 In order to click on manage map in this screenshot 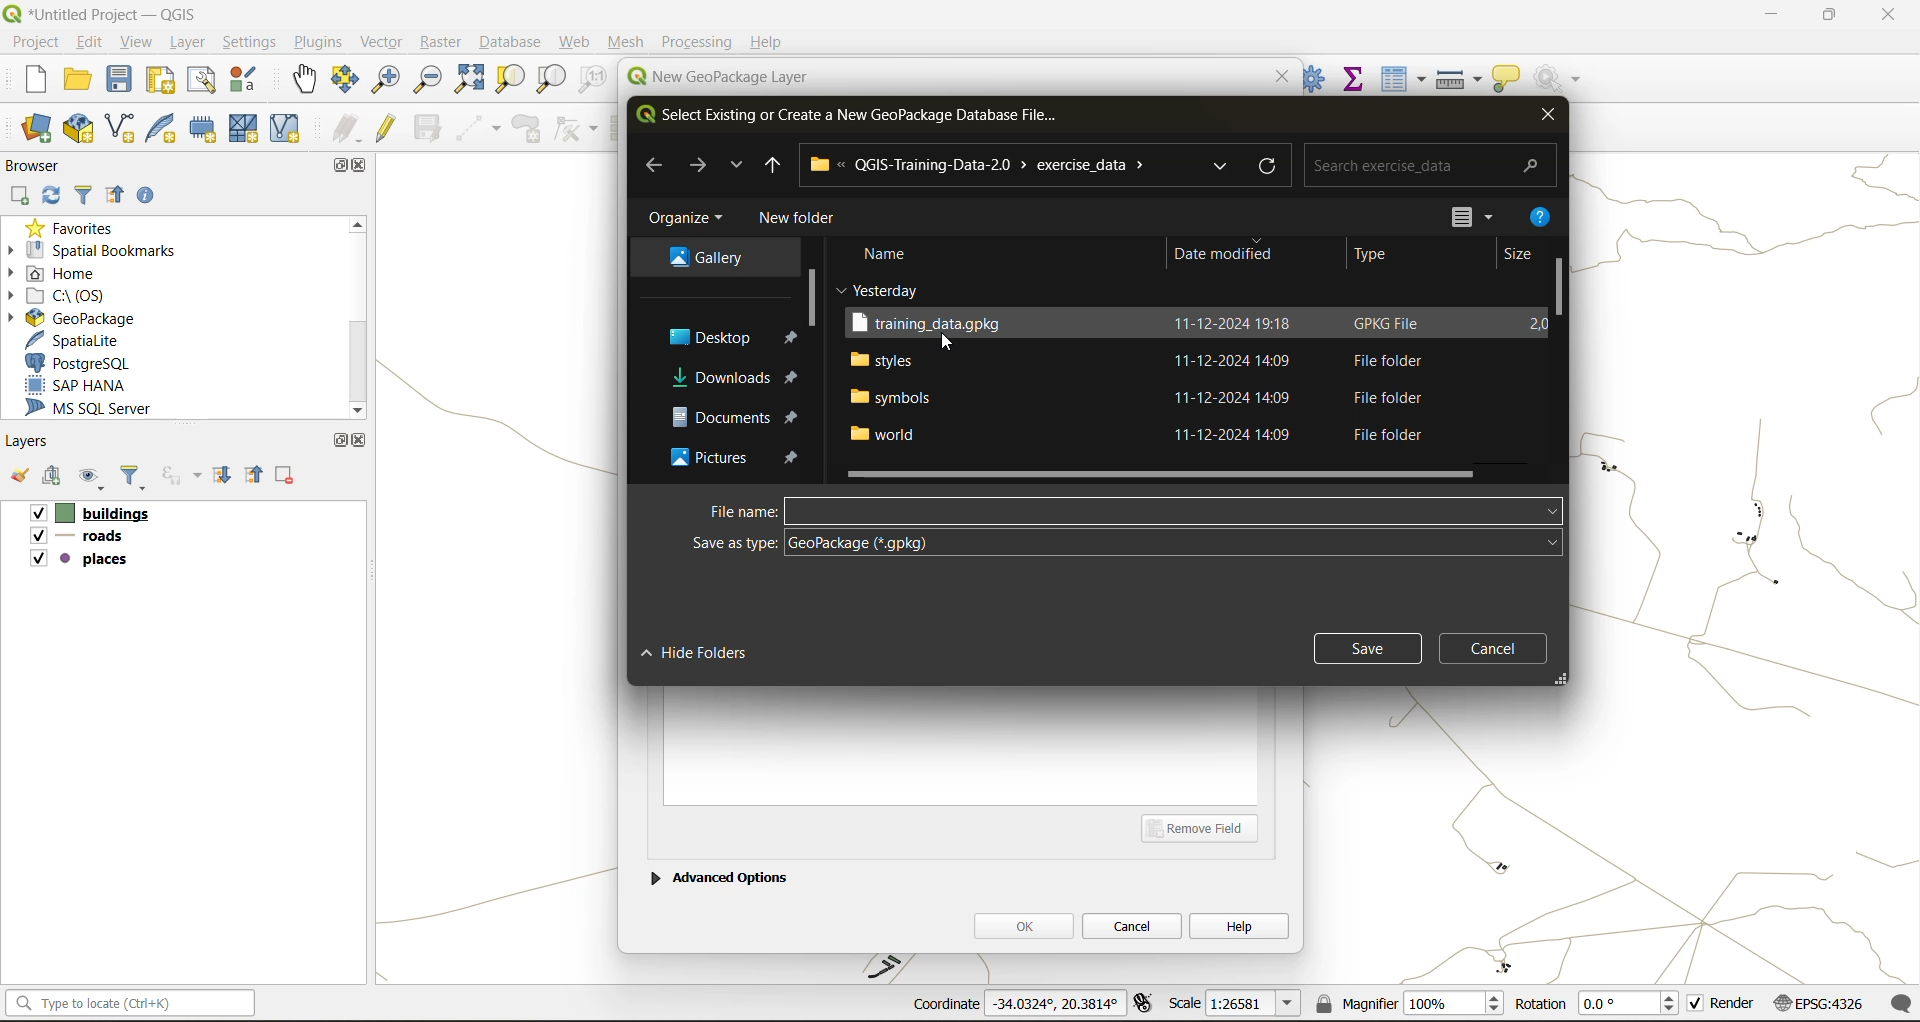, I will do `click(94, 480)`.